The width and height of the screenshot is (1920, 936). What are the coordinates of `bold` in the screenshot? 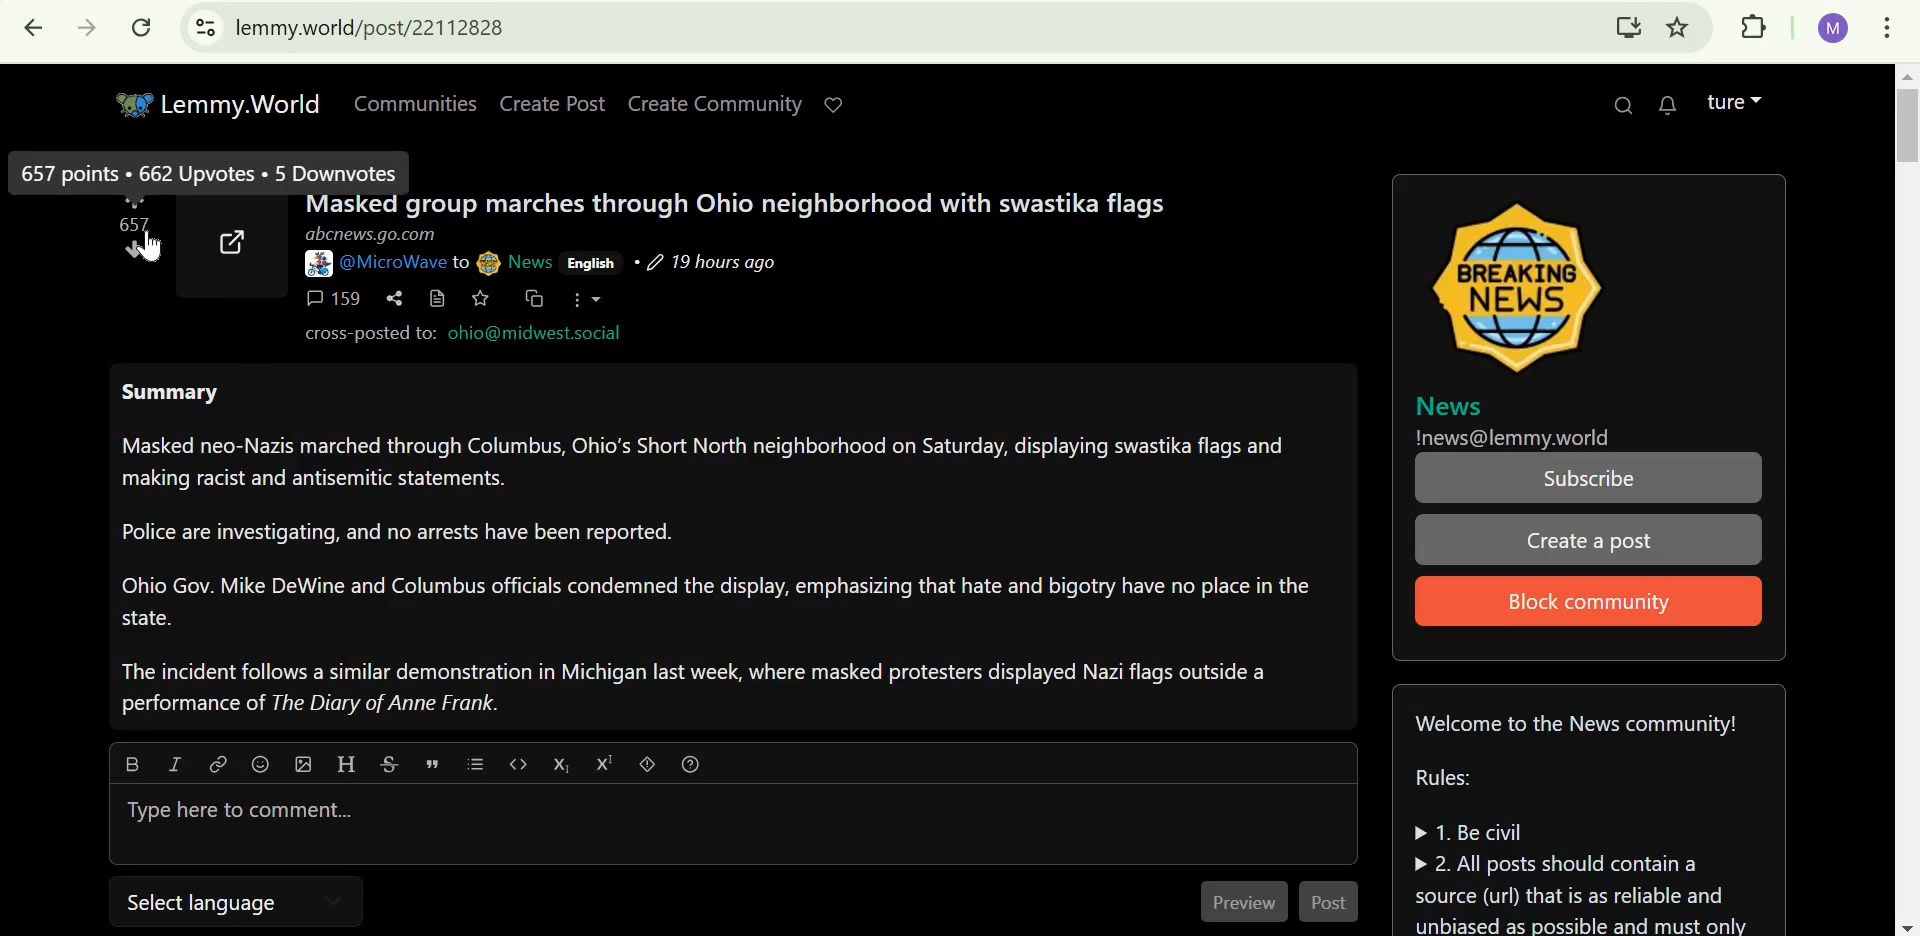 It's located at (129, 763).